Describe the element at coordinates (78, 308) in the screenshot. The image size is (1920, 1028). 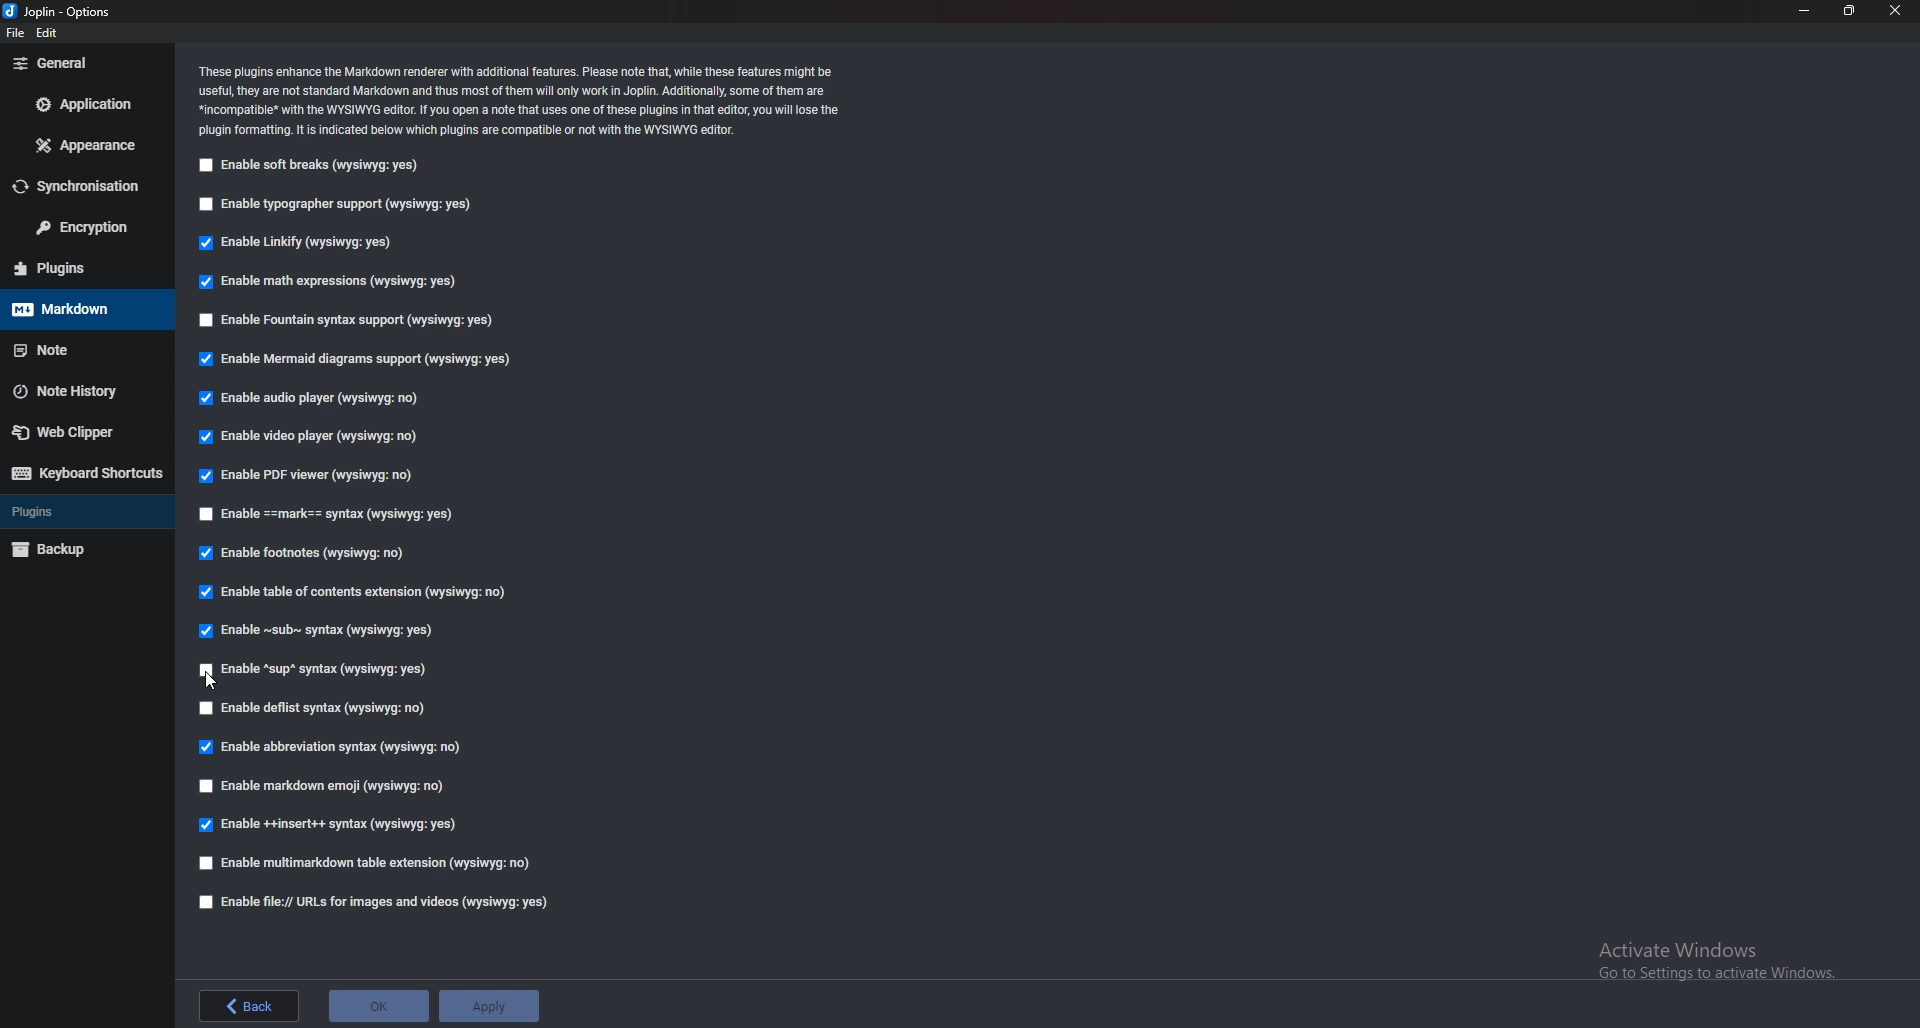
I see `Mark down` at that location.